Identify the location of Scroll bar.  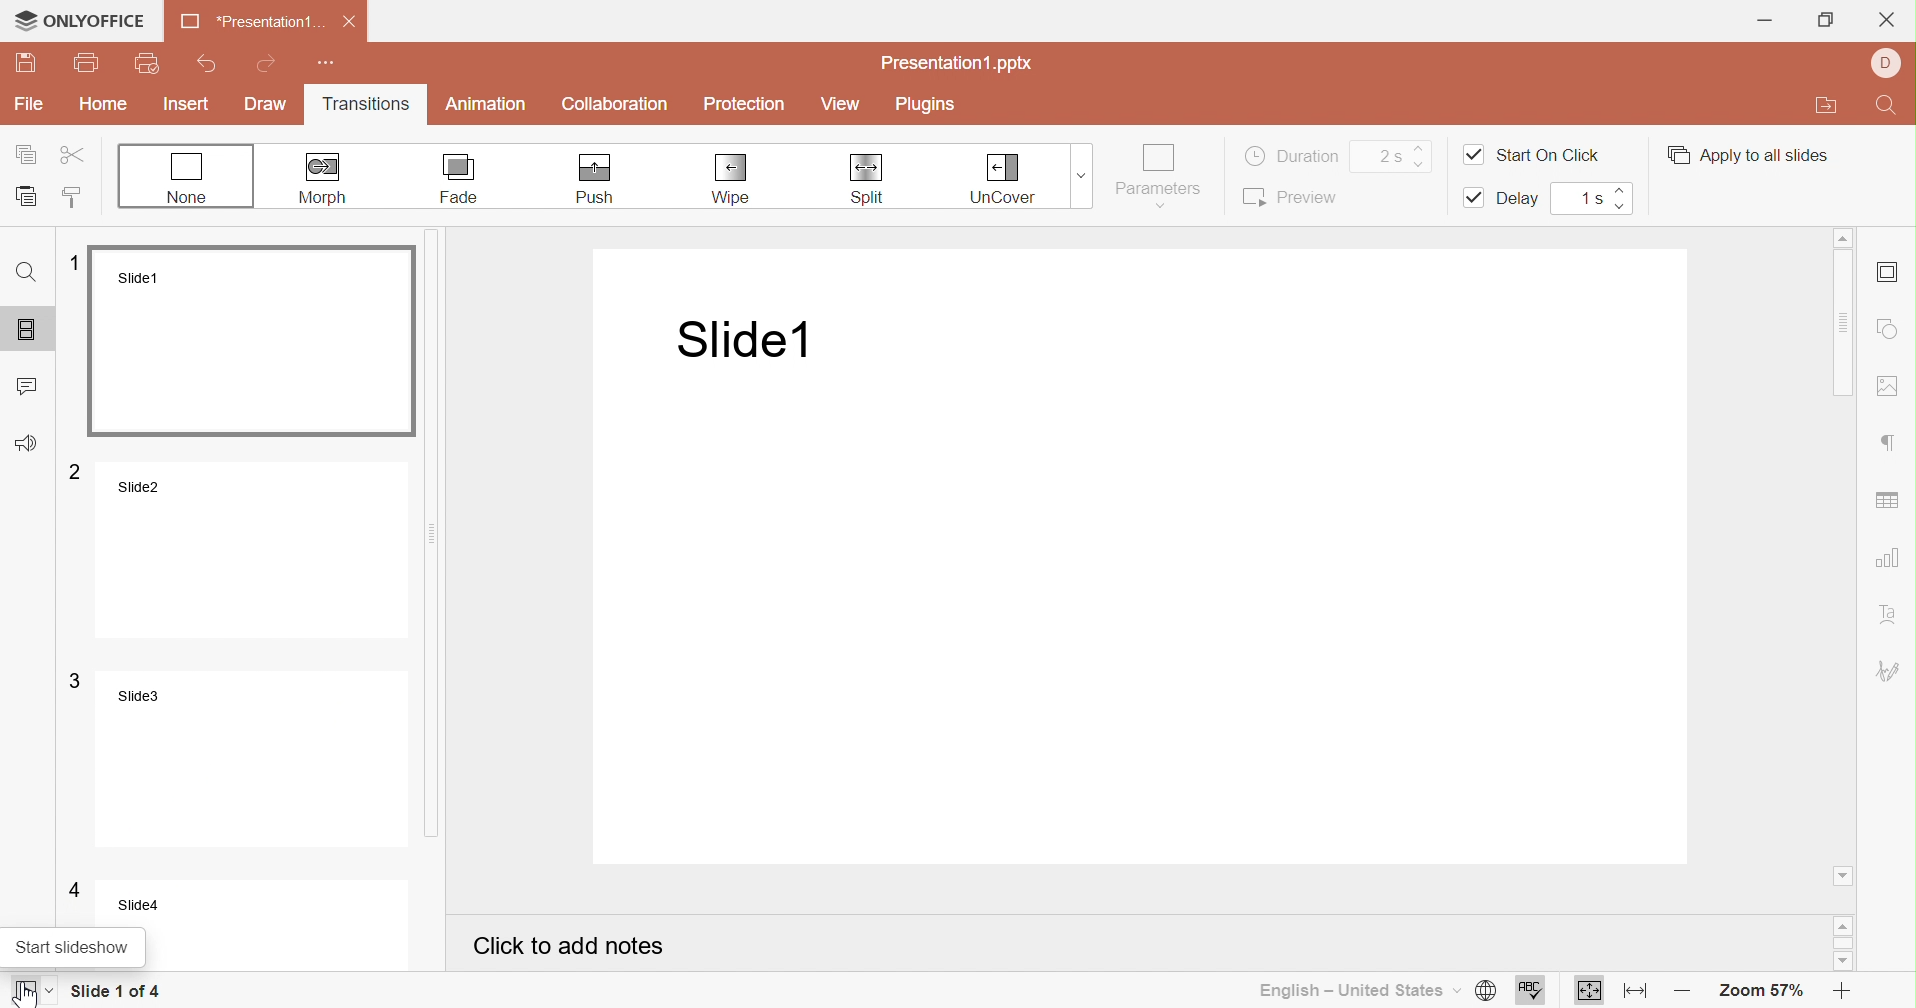
(448, 539).